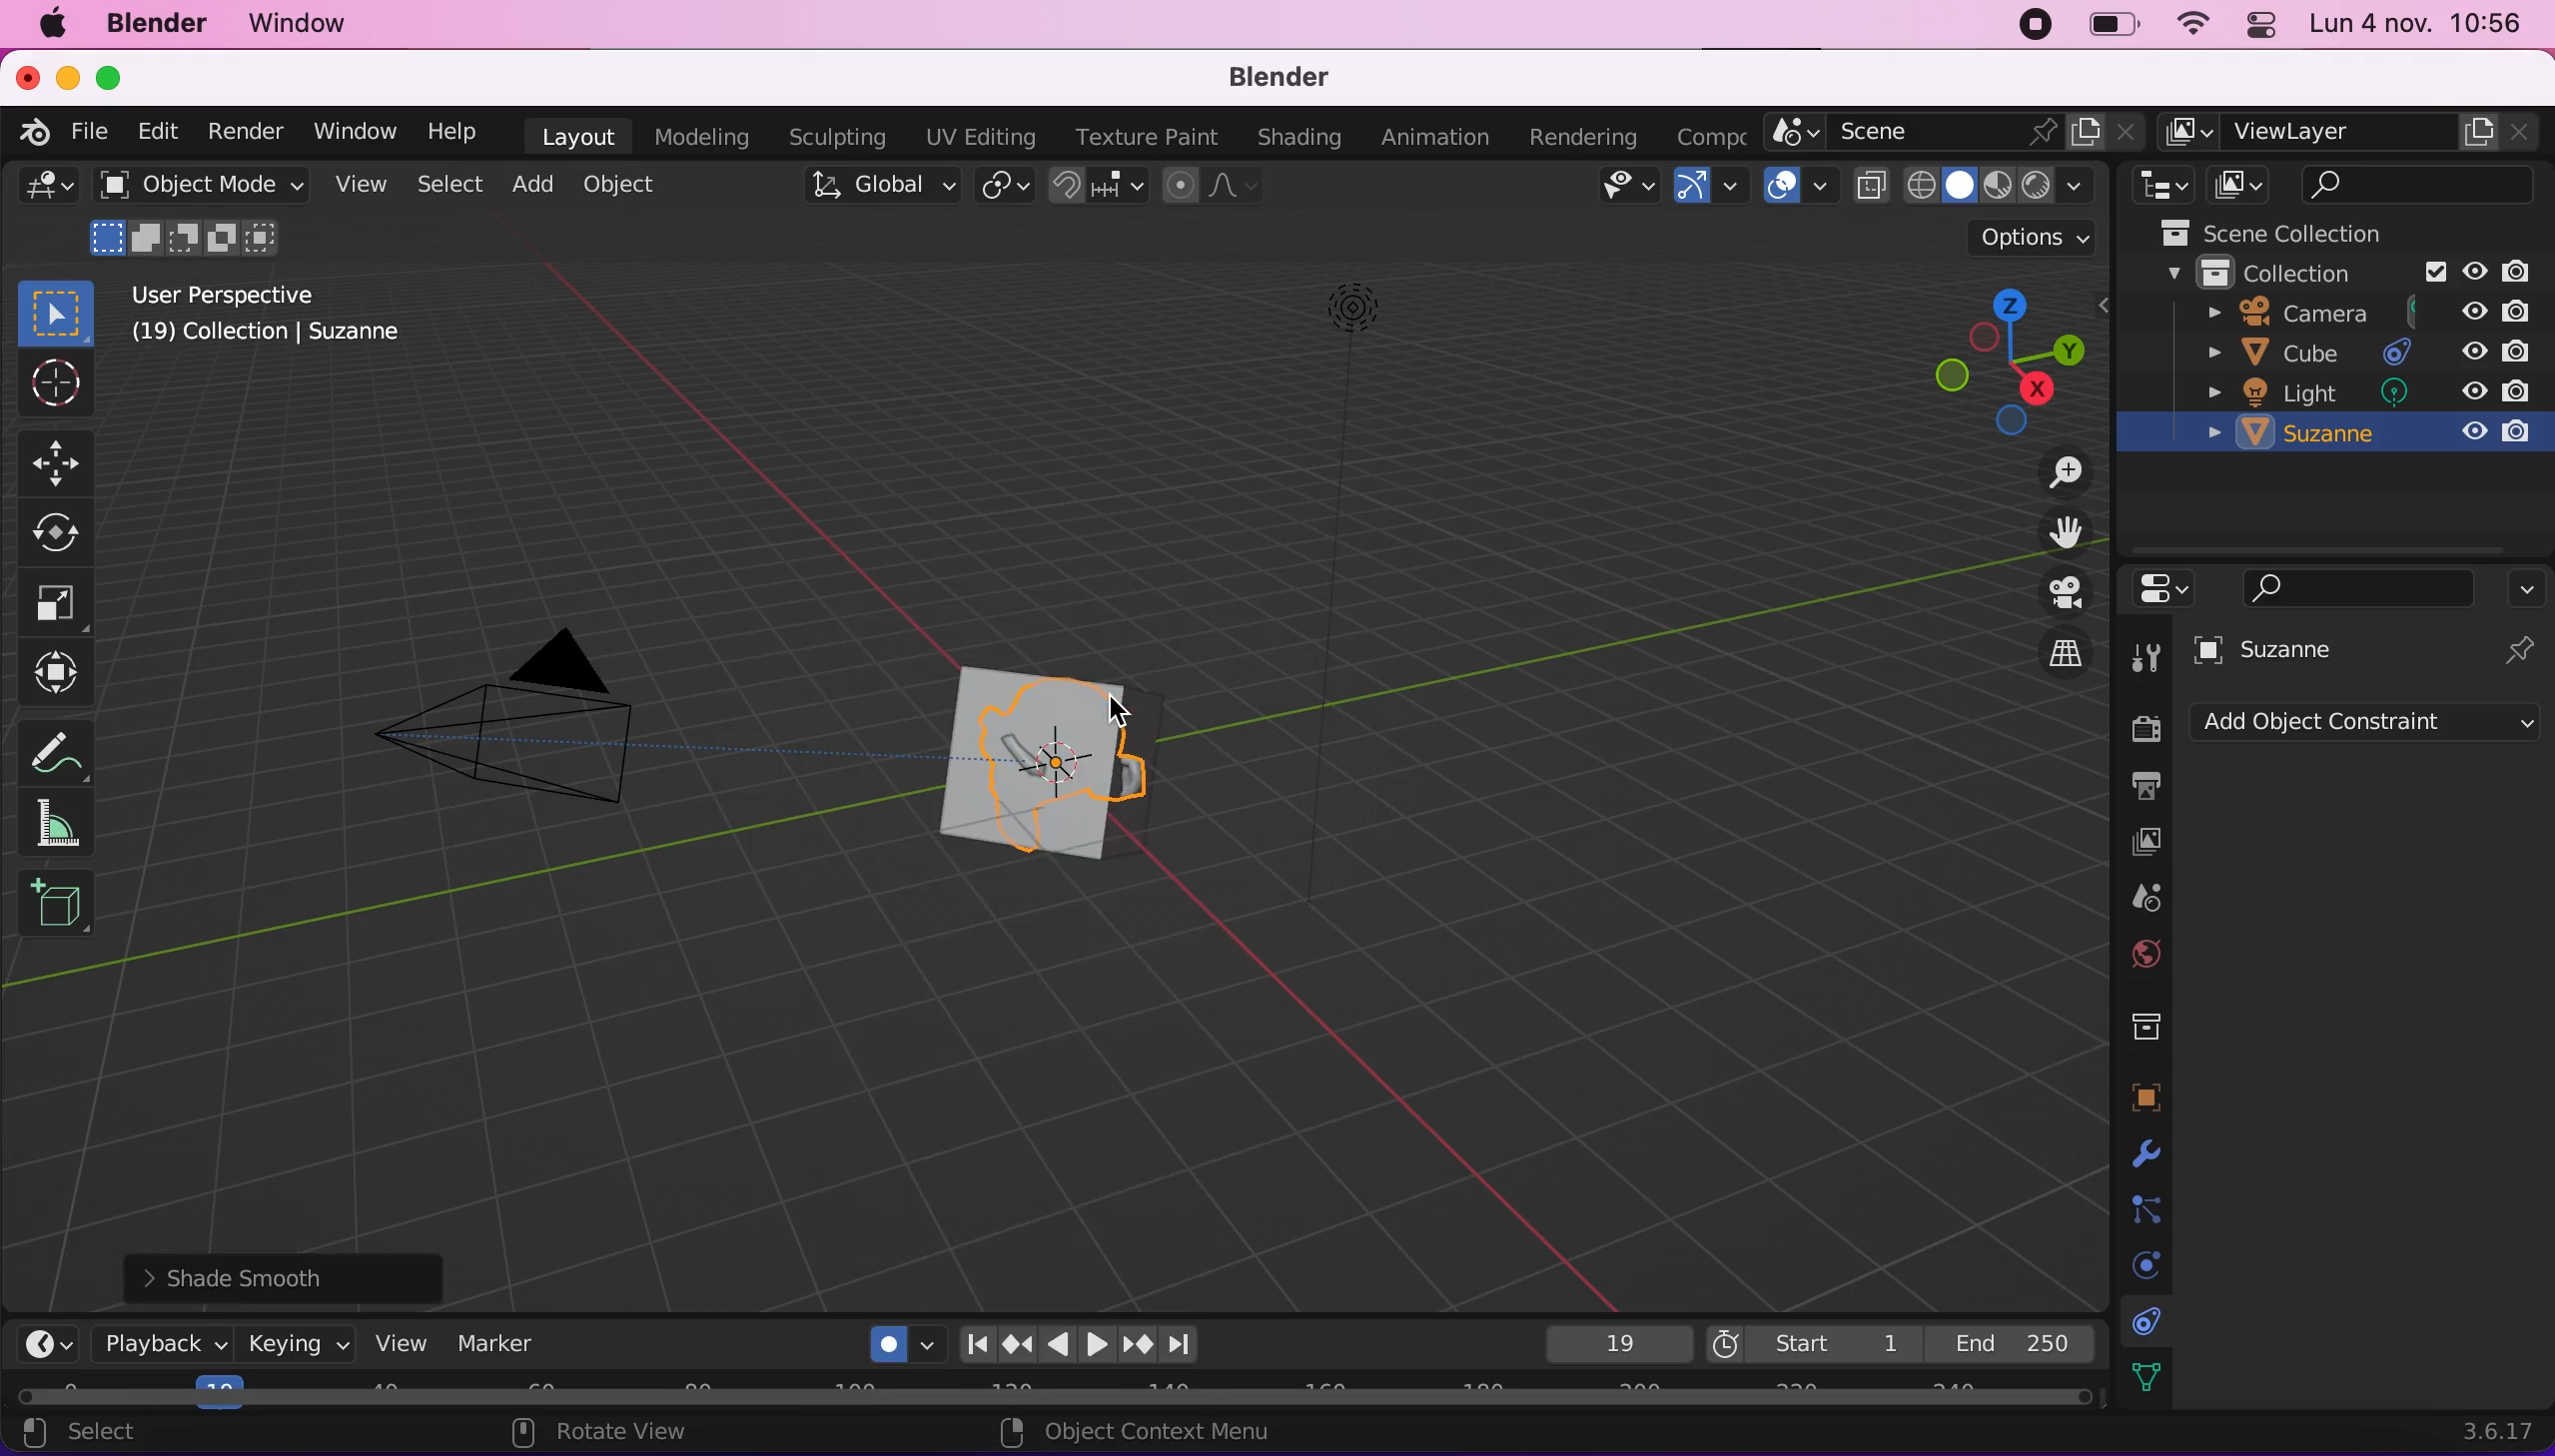  What do you see at coordinates (353, 131) in the screenshot?
I see `window` at bounding box center [353, 131].